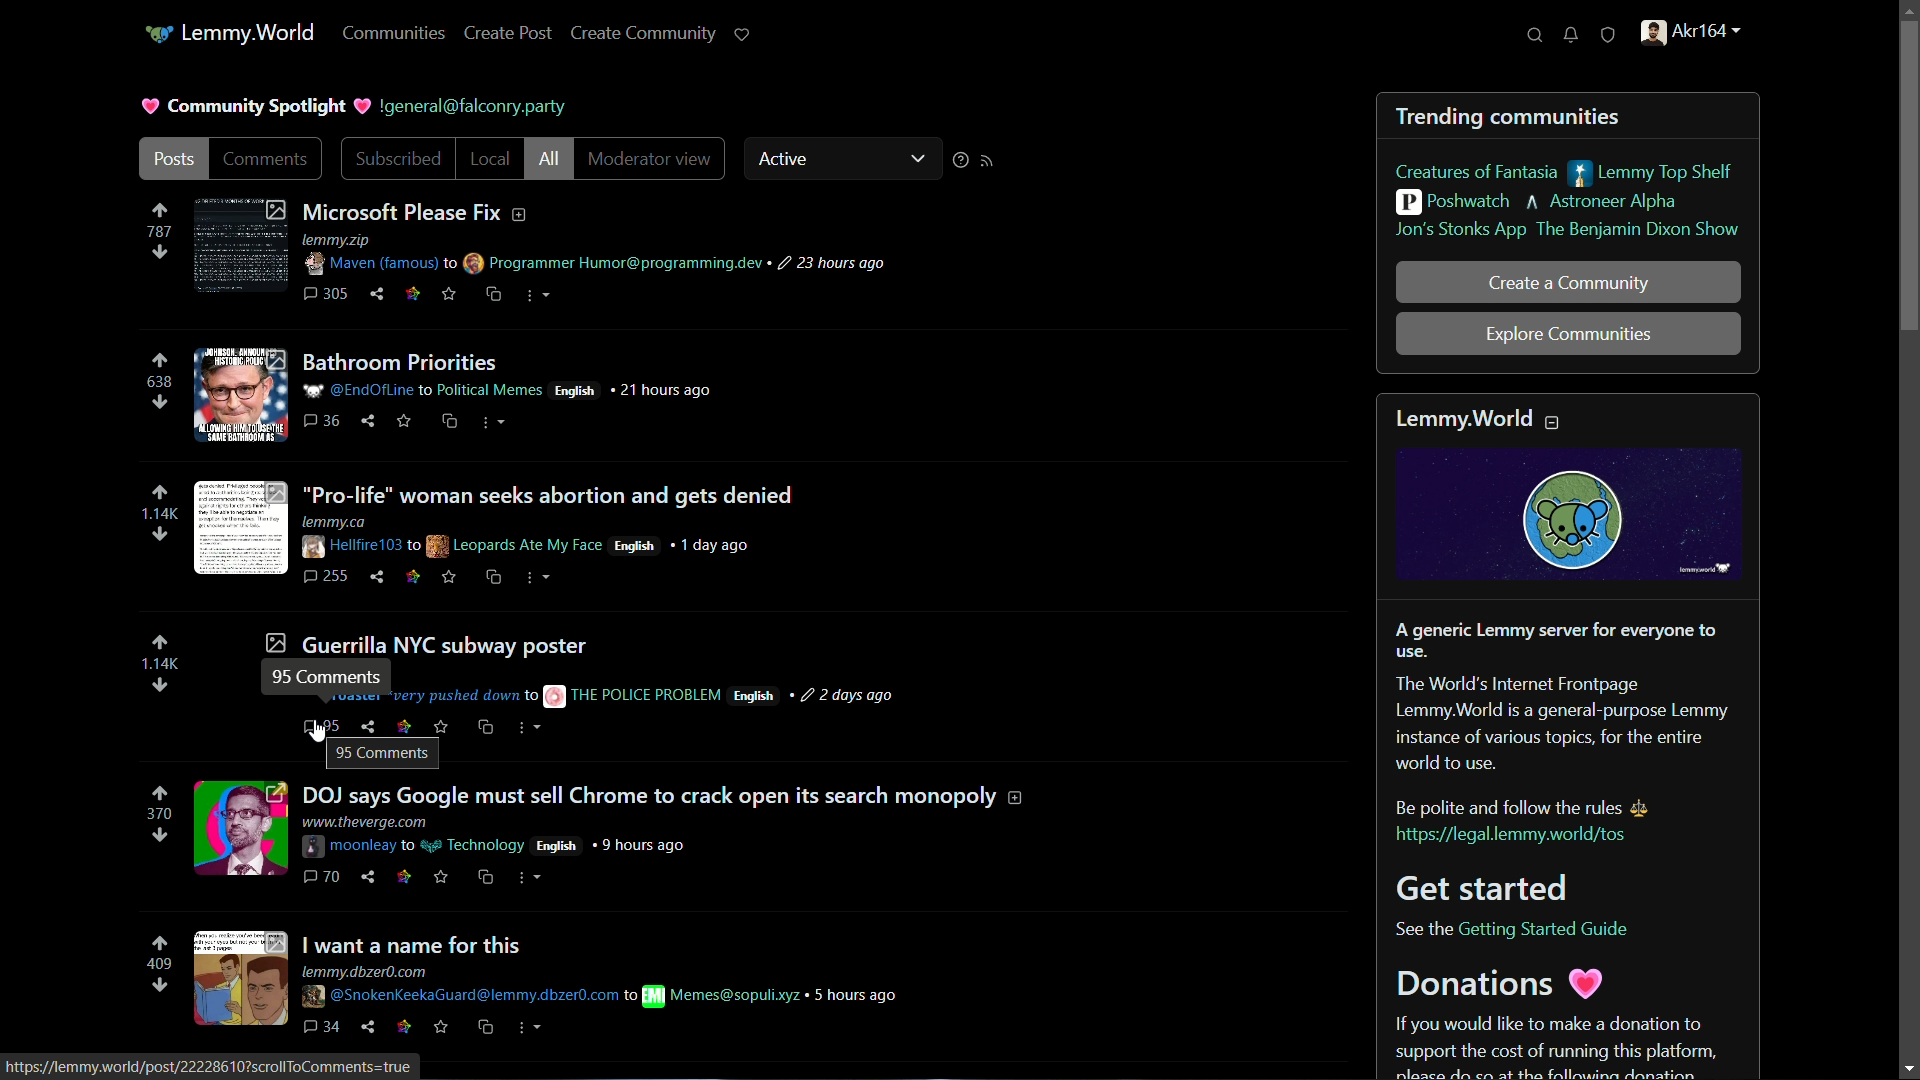 This screenshot has height=1080, width=1920. Describe the element at coordinates (1658, 174) in the screenshot. I see `lemmy top shelf` at that location.